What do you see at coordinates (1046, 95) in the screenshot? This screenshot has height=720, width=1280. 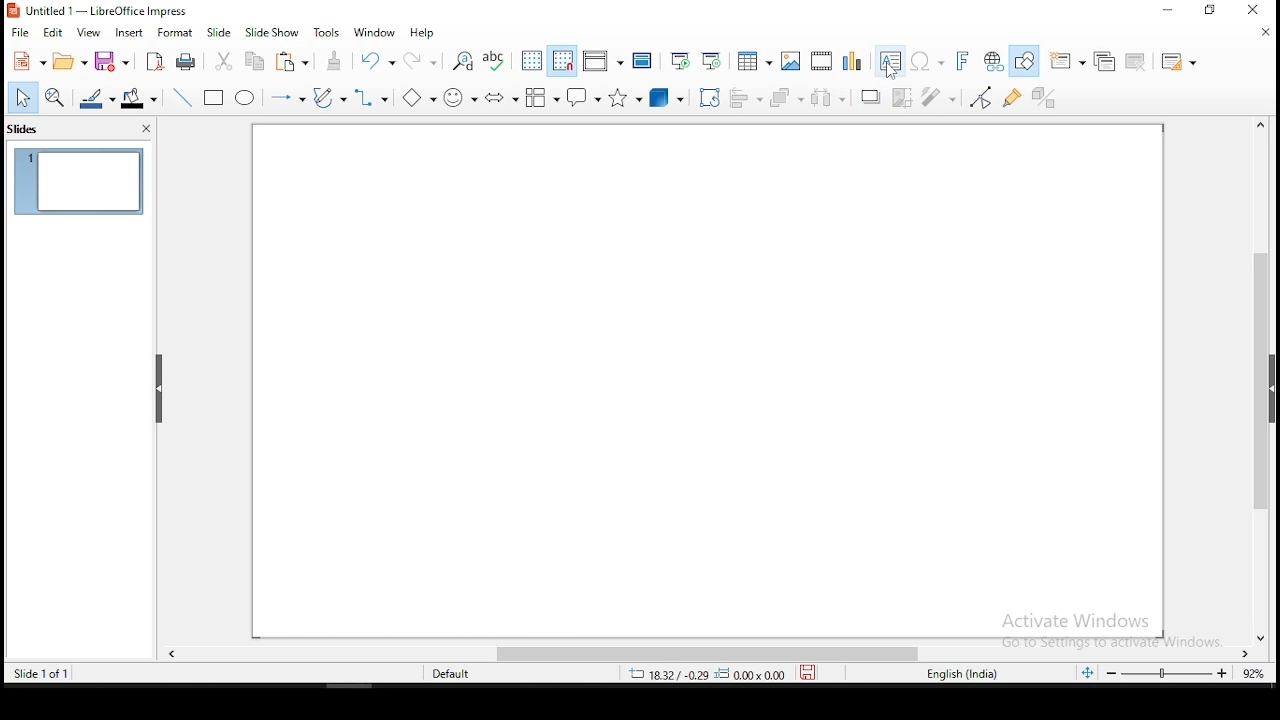 I see `toggle extrusion` at bounding box center [1046, 95].